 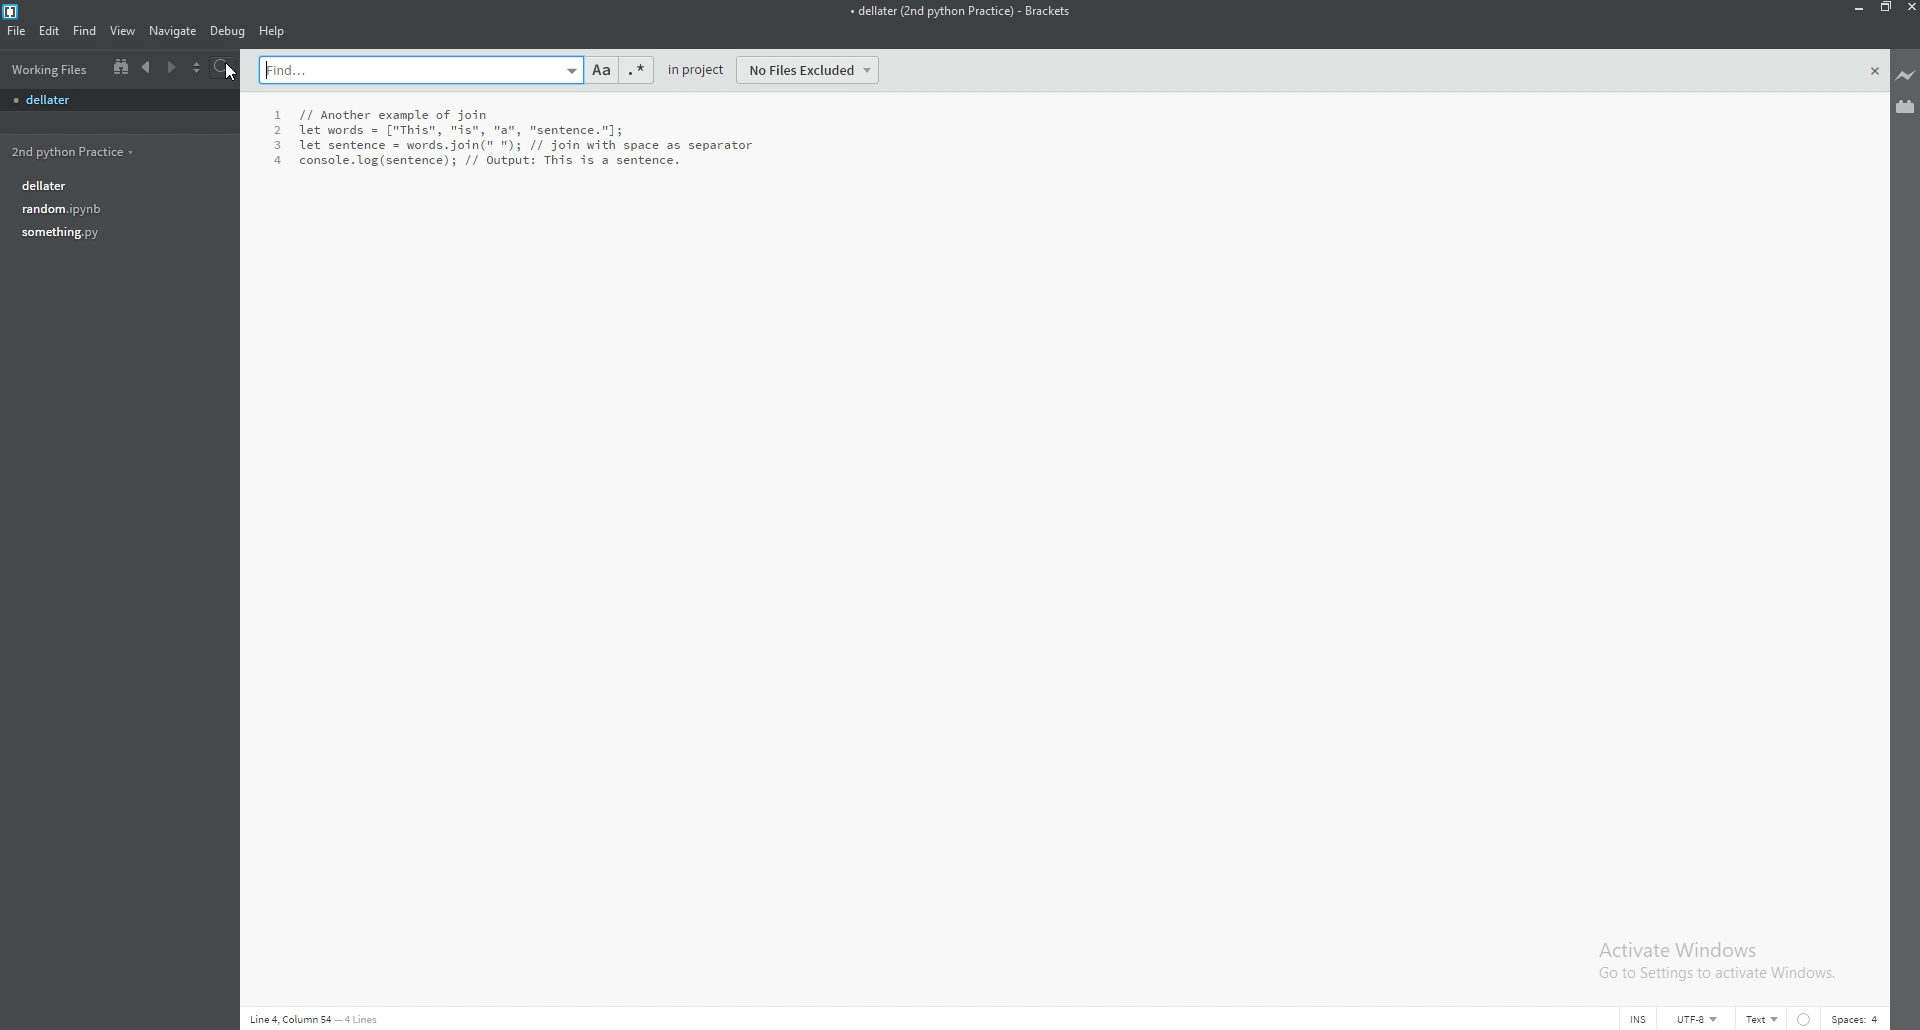 What do you see at coordinates (1765, 1015) in the screenshot?
I see `text` at bounding box center [1765, 1015].